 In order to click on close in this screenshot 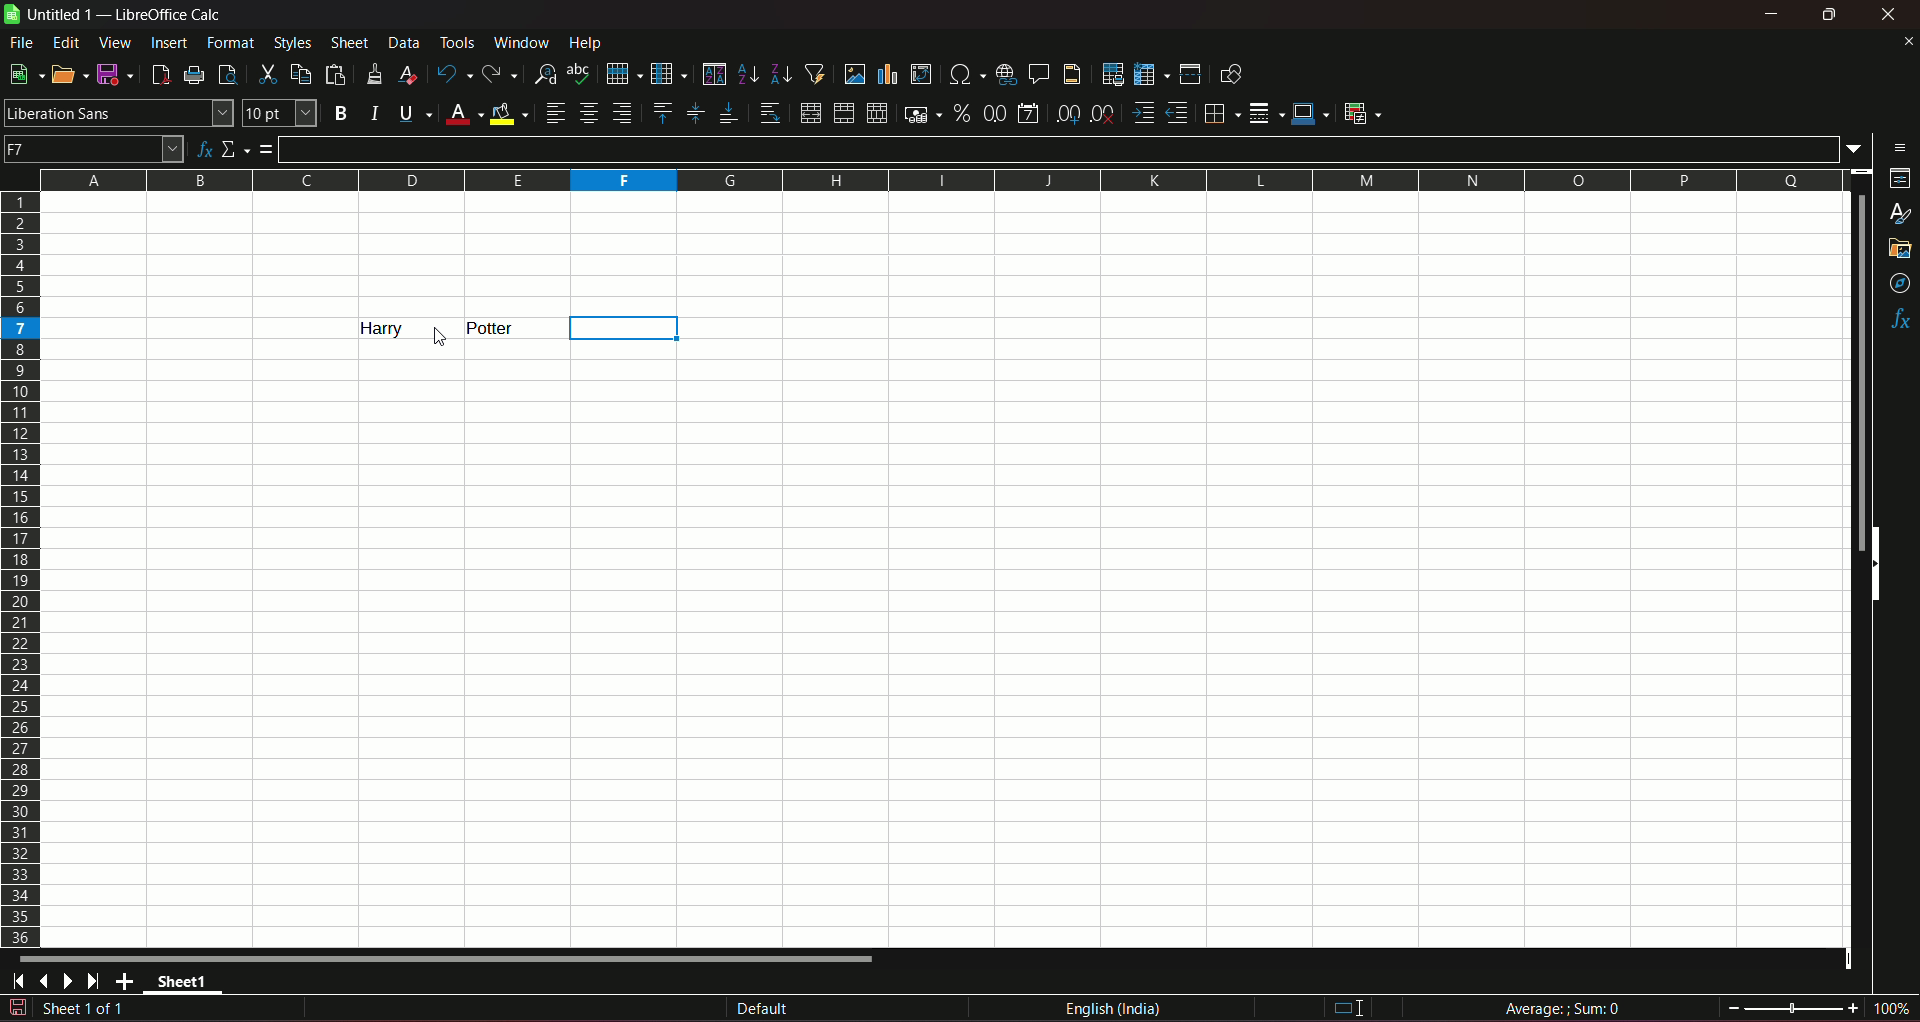, I will do `click(1892, 14)`.